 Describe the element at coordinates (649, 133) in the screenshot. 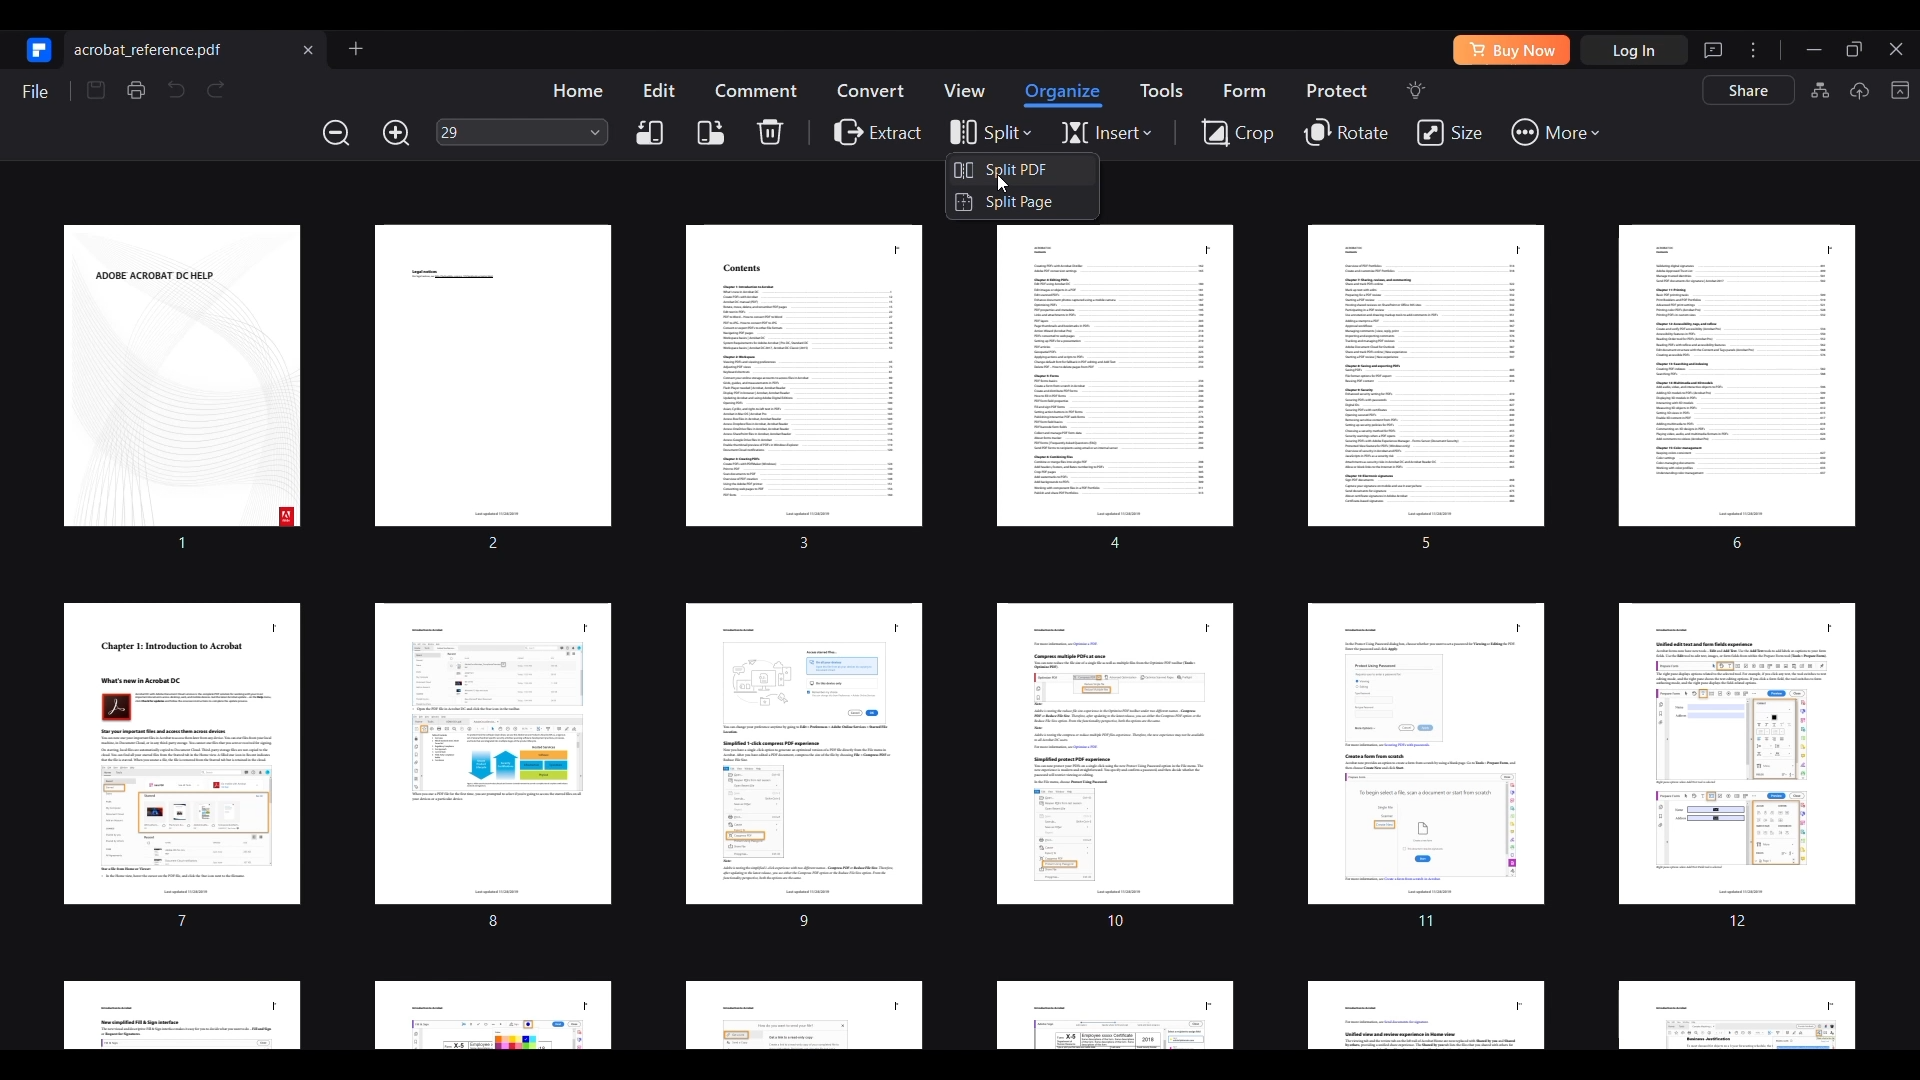

I see `Left rotate` at that location.